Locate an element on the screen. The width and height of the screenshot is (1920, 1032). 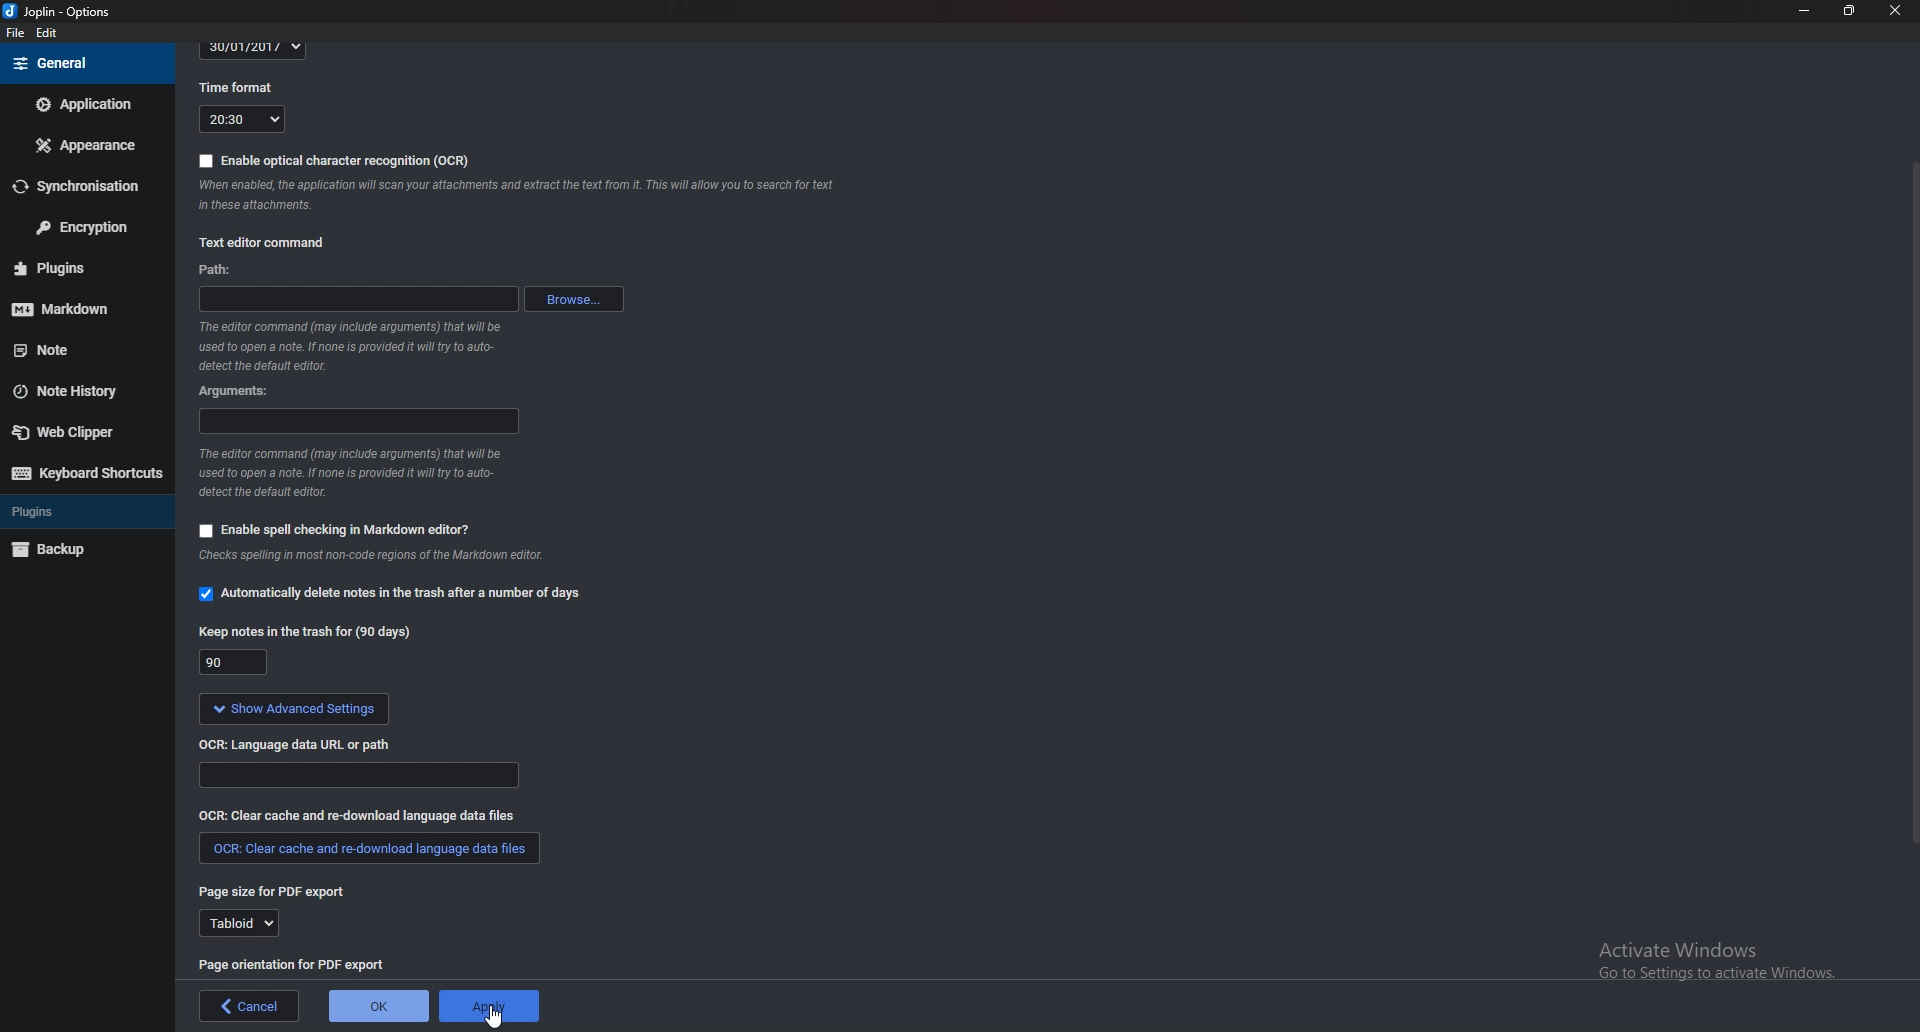
joplin is located at coordinates (61, 12).